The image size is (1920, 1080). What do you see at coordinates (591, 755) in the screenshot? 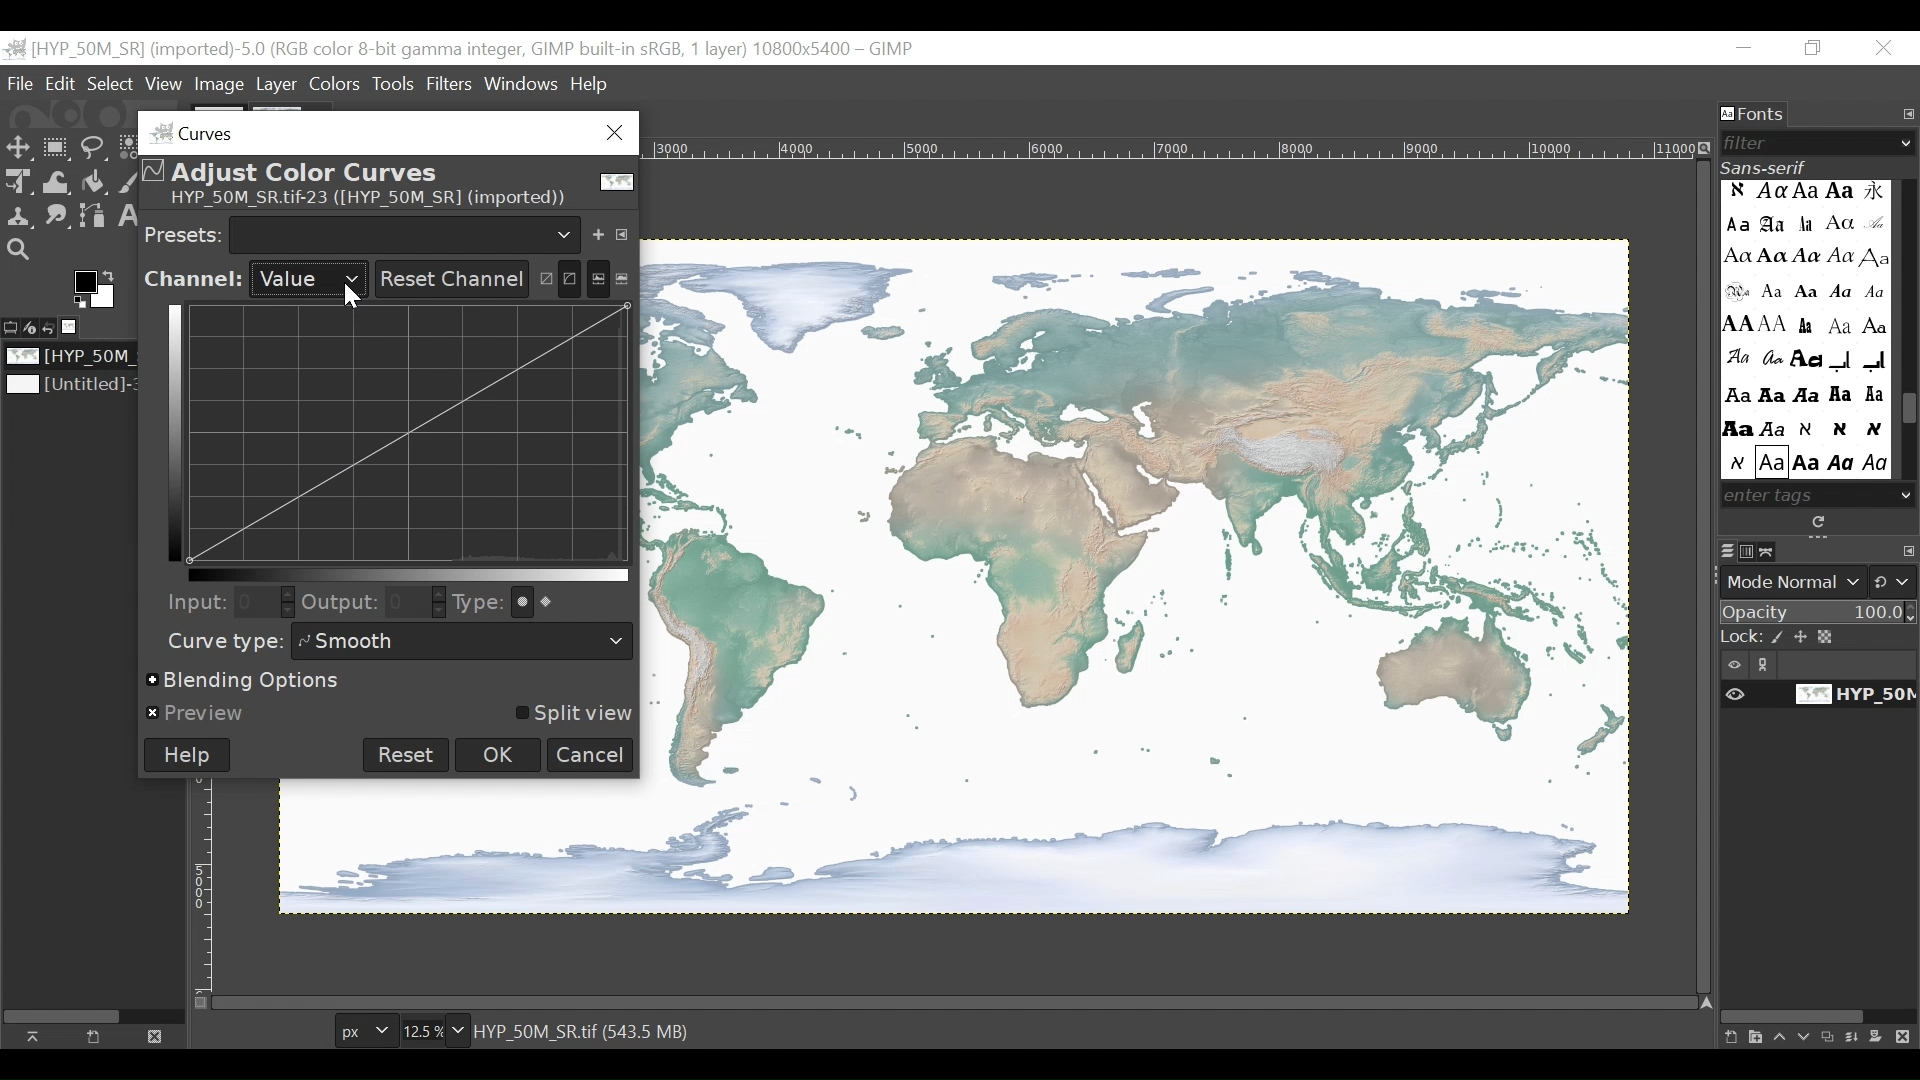
I see `Cancel` at bounding box center [591, 755].